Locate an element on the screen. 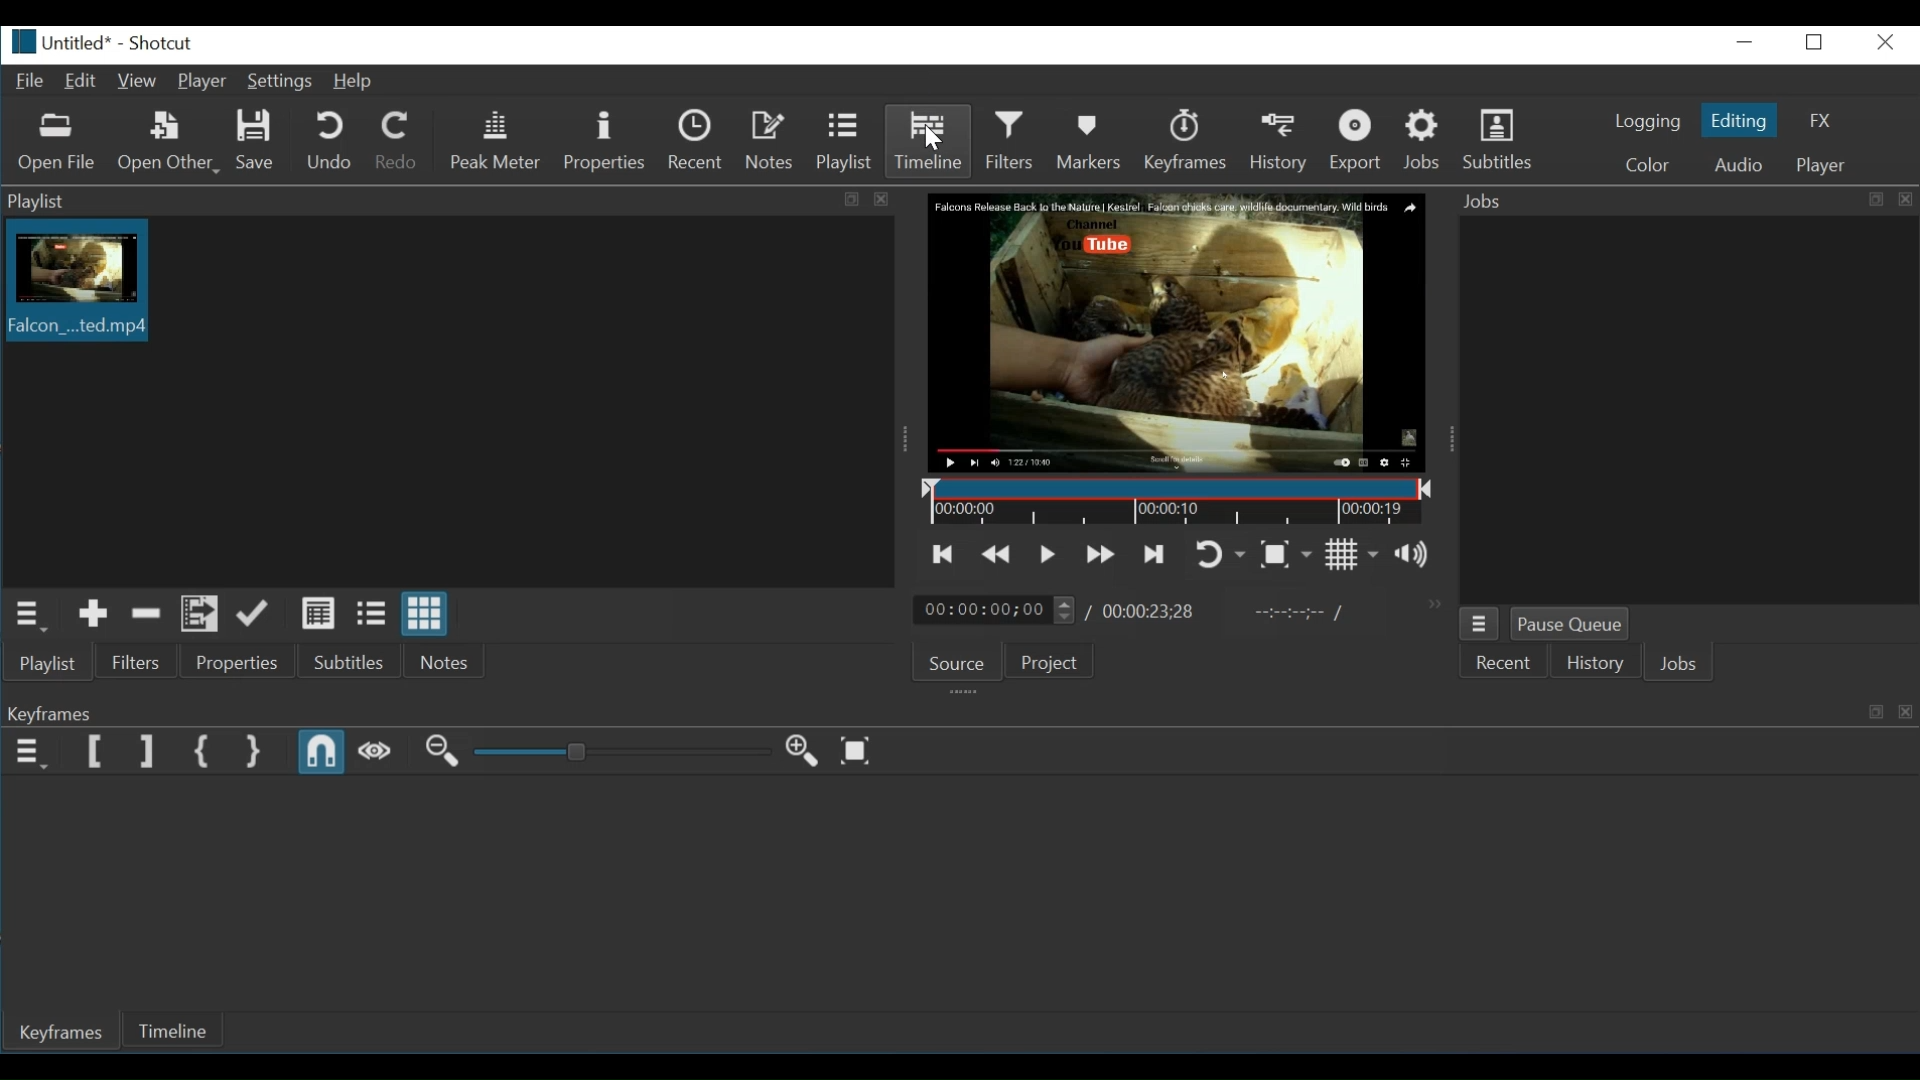  Update is located at coordinates (254, 615).